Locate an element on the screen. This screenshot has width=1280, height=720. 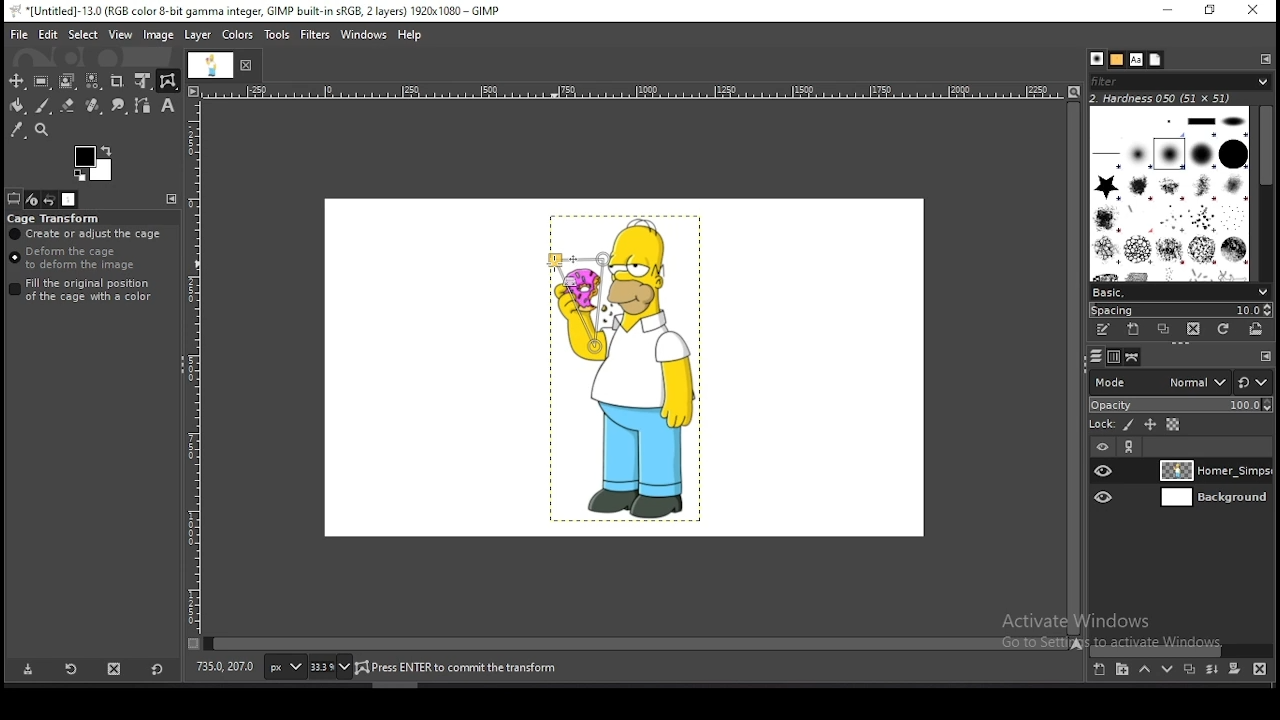
channels is located at coordinates (1112, 356).